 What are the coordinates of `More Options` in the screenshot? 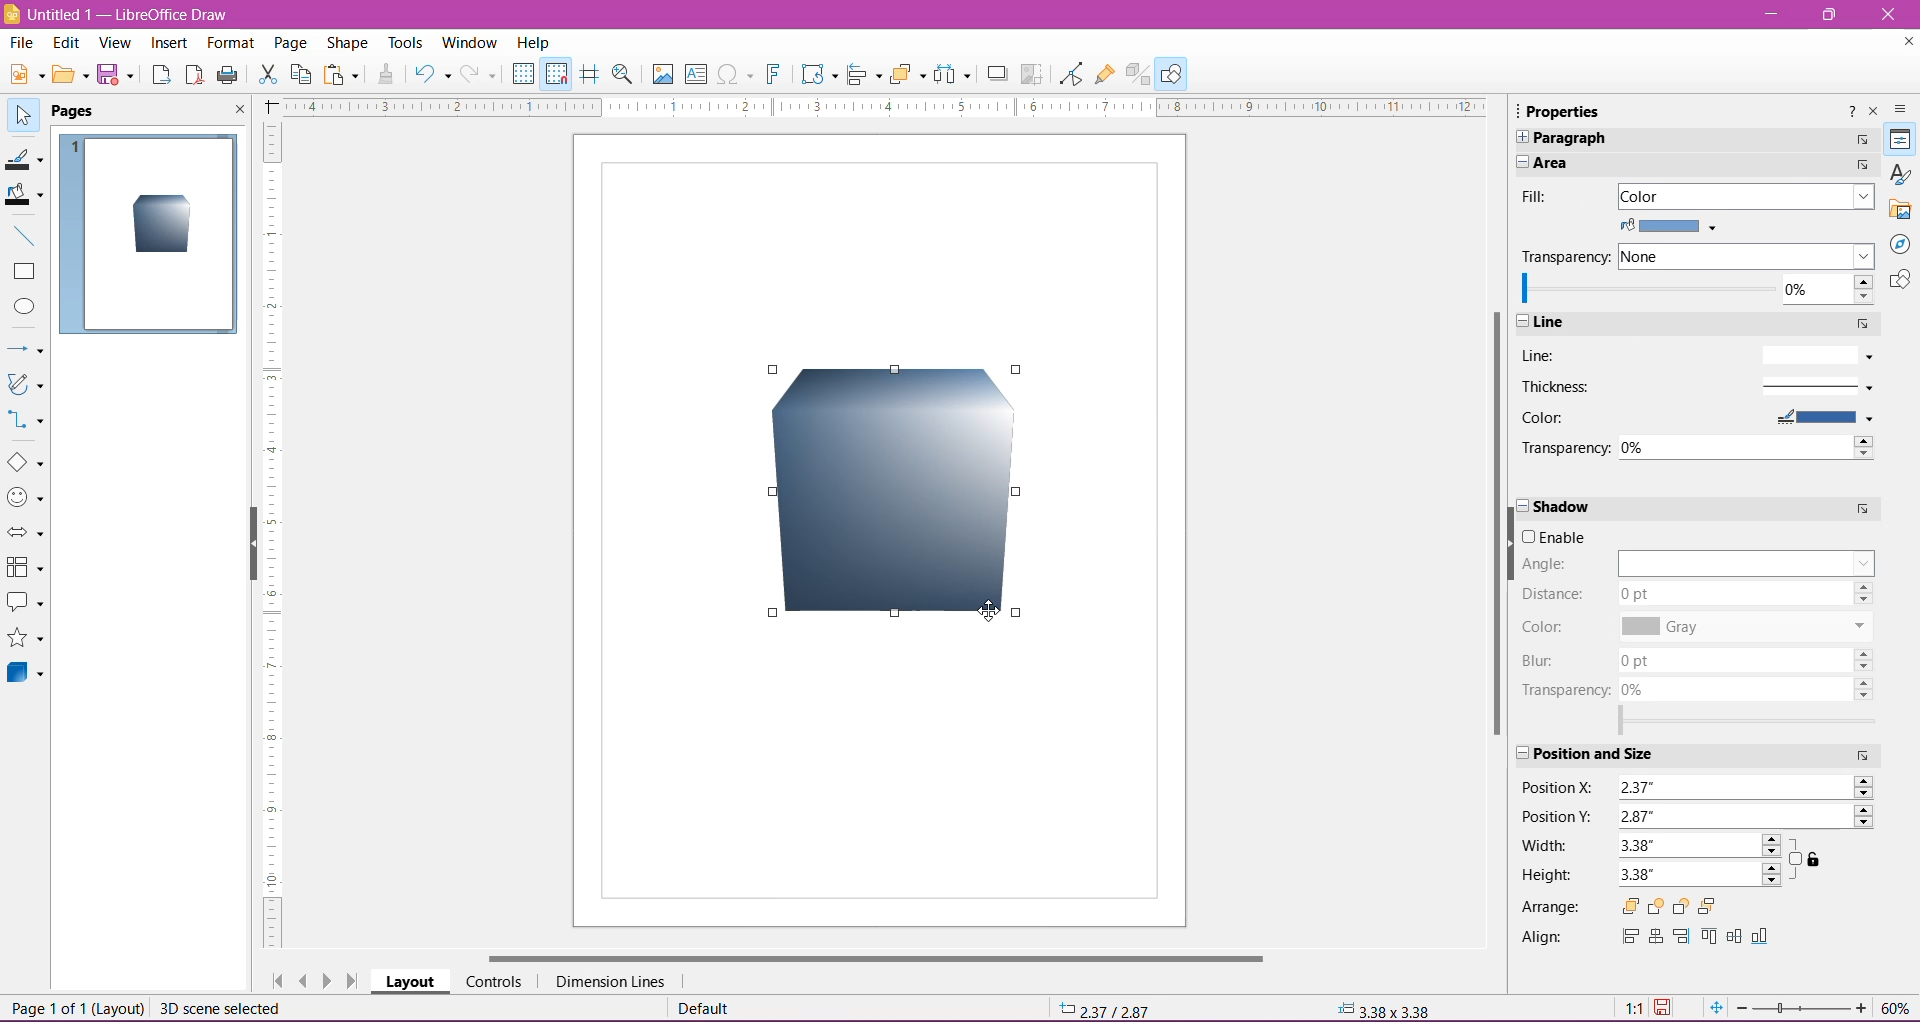 It's located at (1862, 142).